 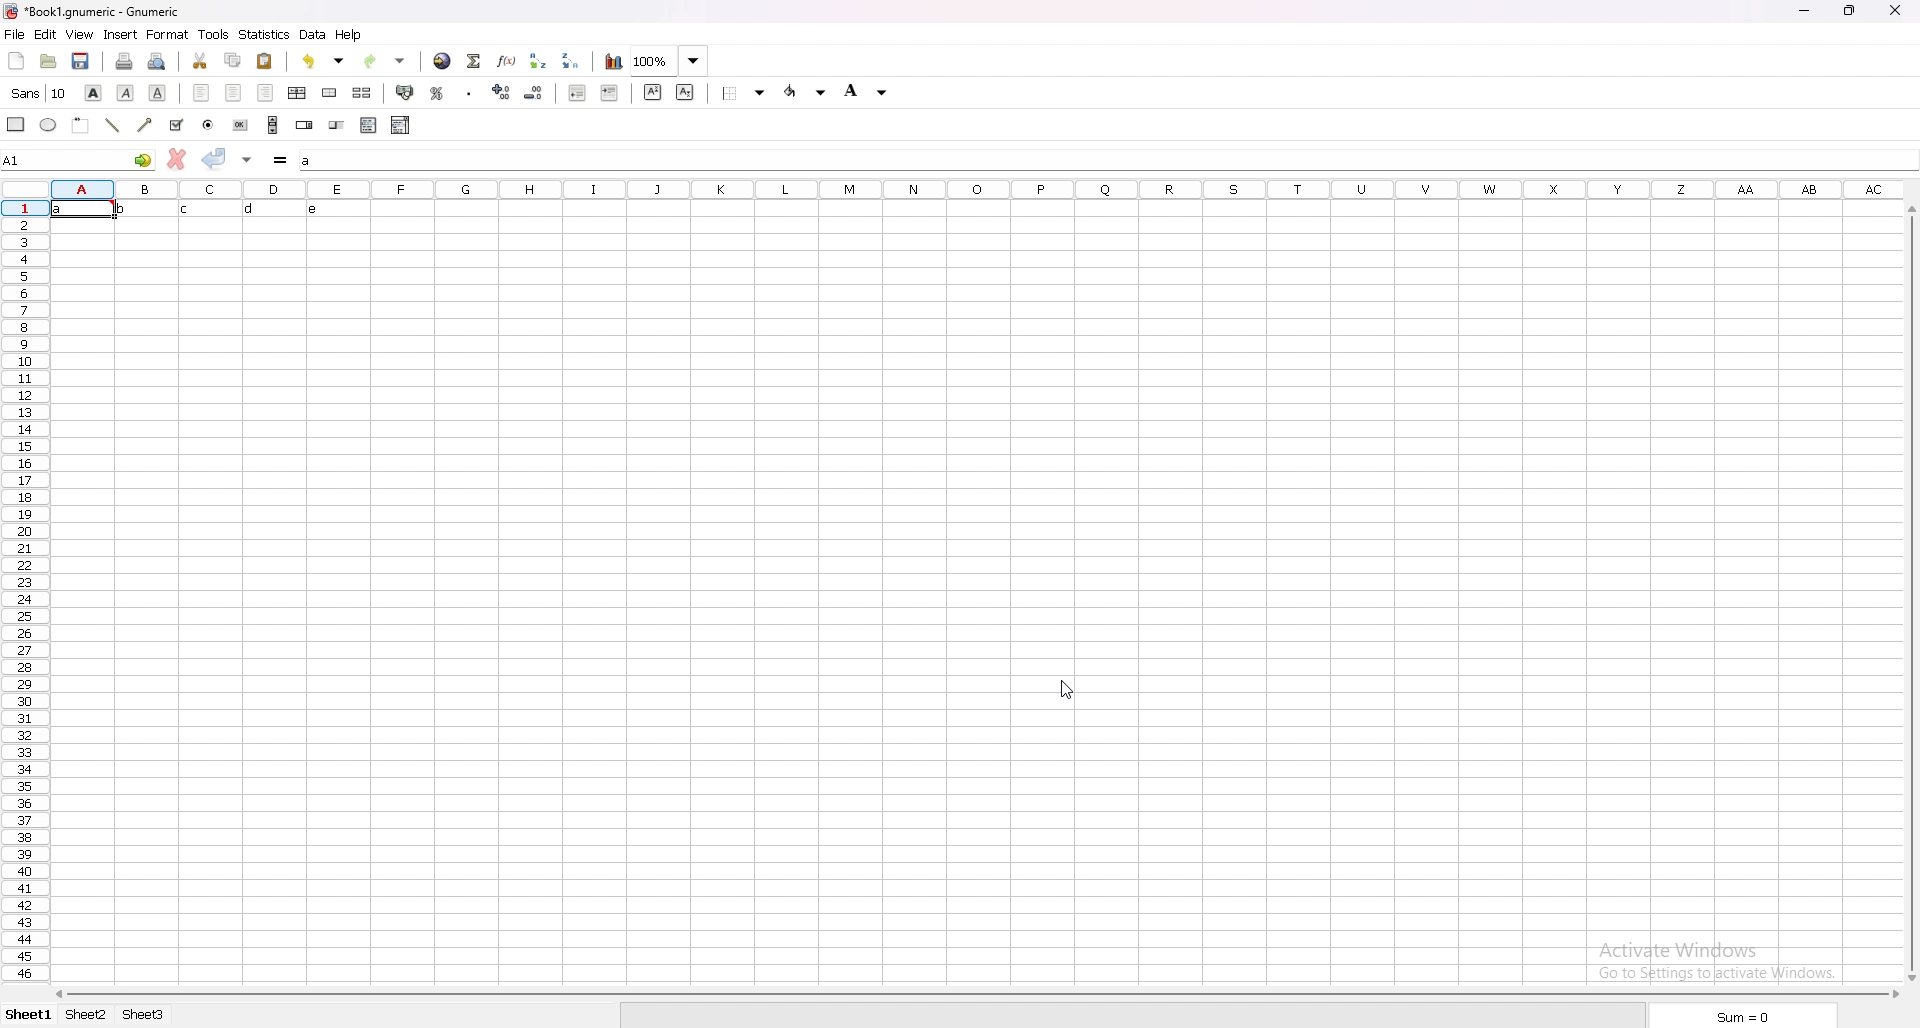 I want to click on formula, so click(x=281, y=160).